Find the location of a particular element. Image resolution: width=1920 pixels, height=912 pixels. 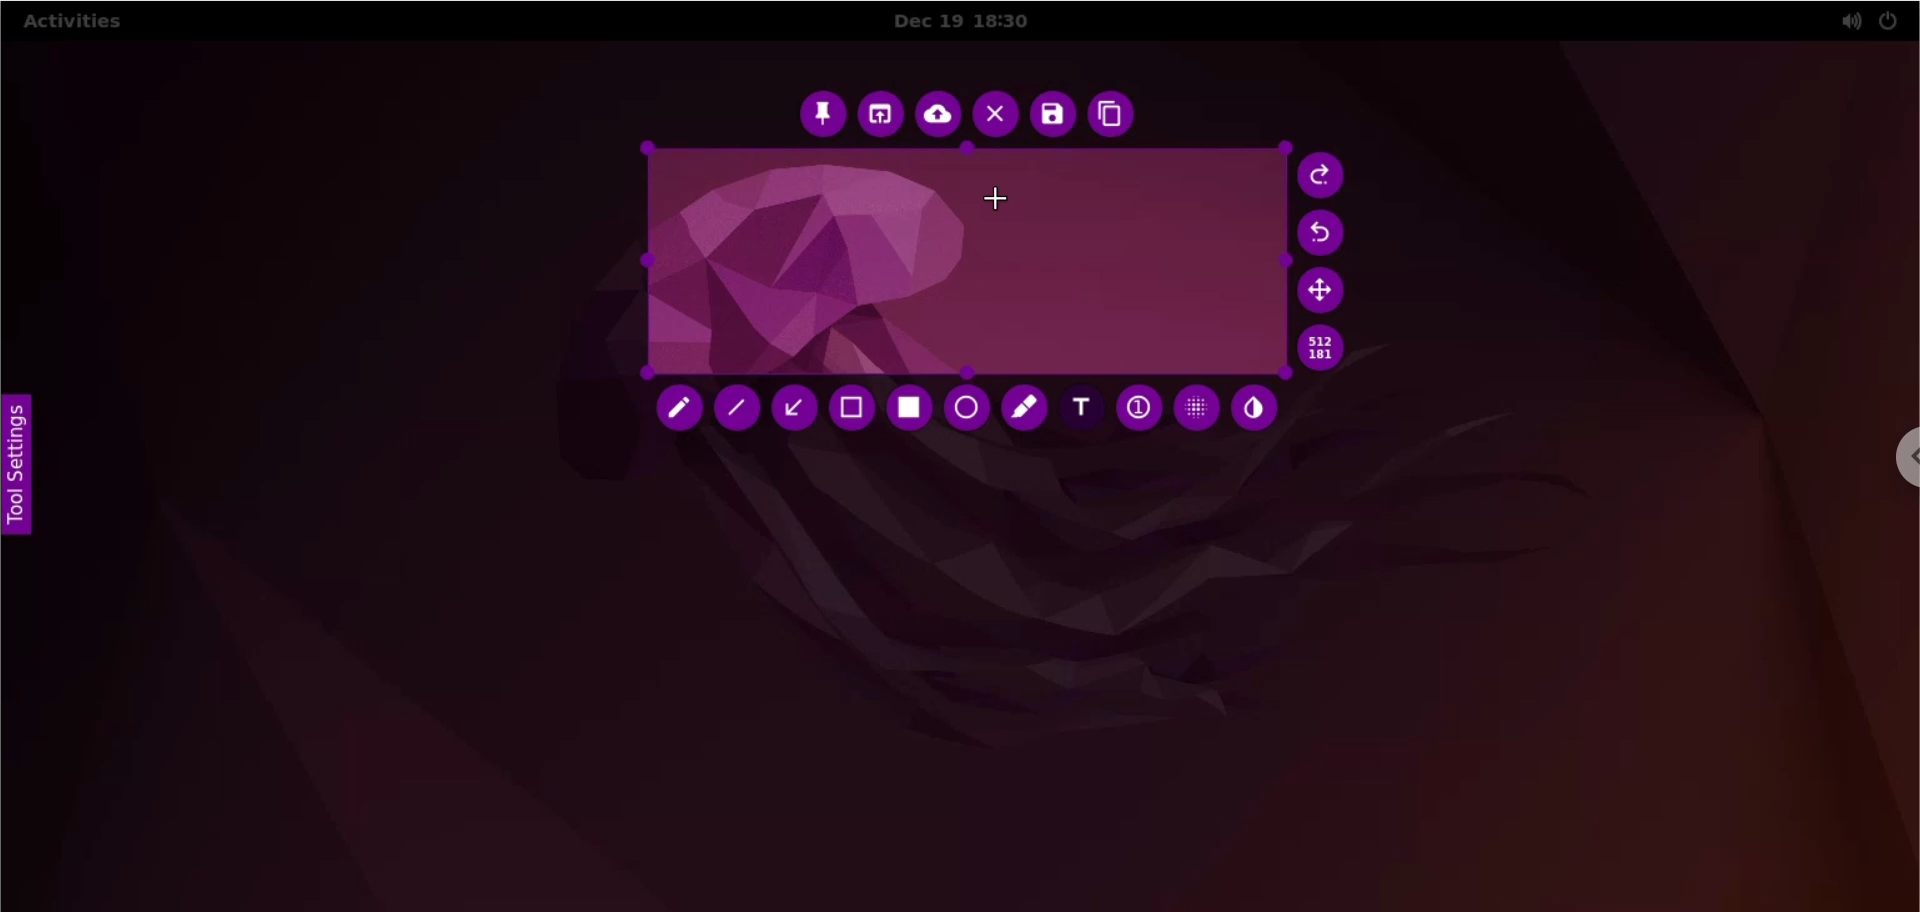

choose app to open screenshot is located at coordinates (880, 116).